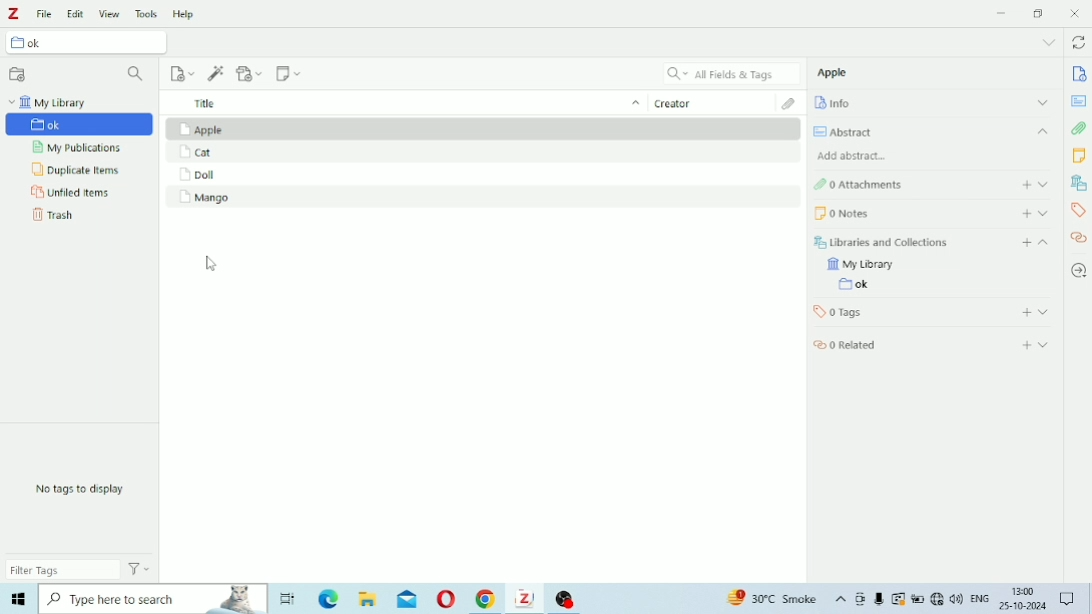  I want to click on My Library, so click(859, 265).